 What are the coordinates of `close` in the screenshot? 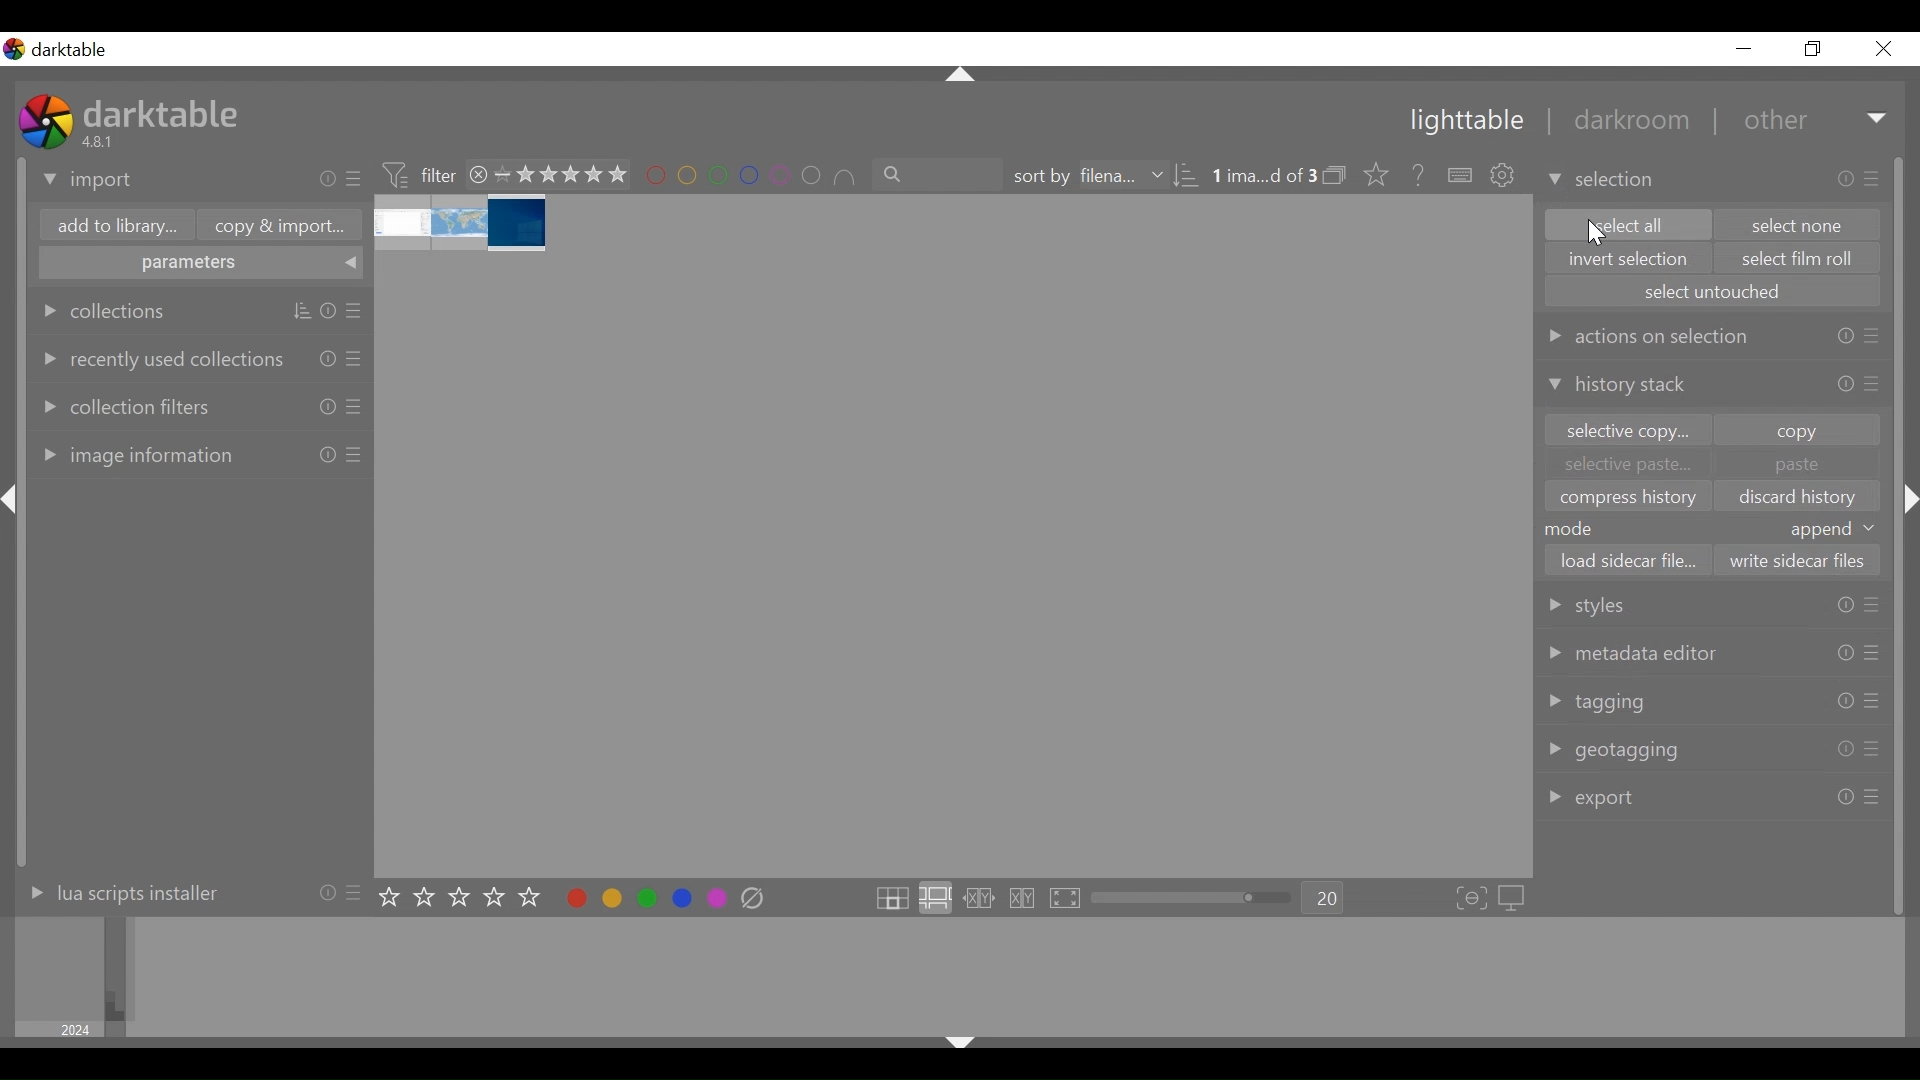 It's located at (1882, 49).